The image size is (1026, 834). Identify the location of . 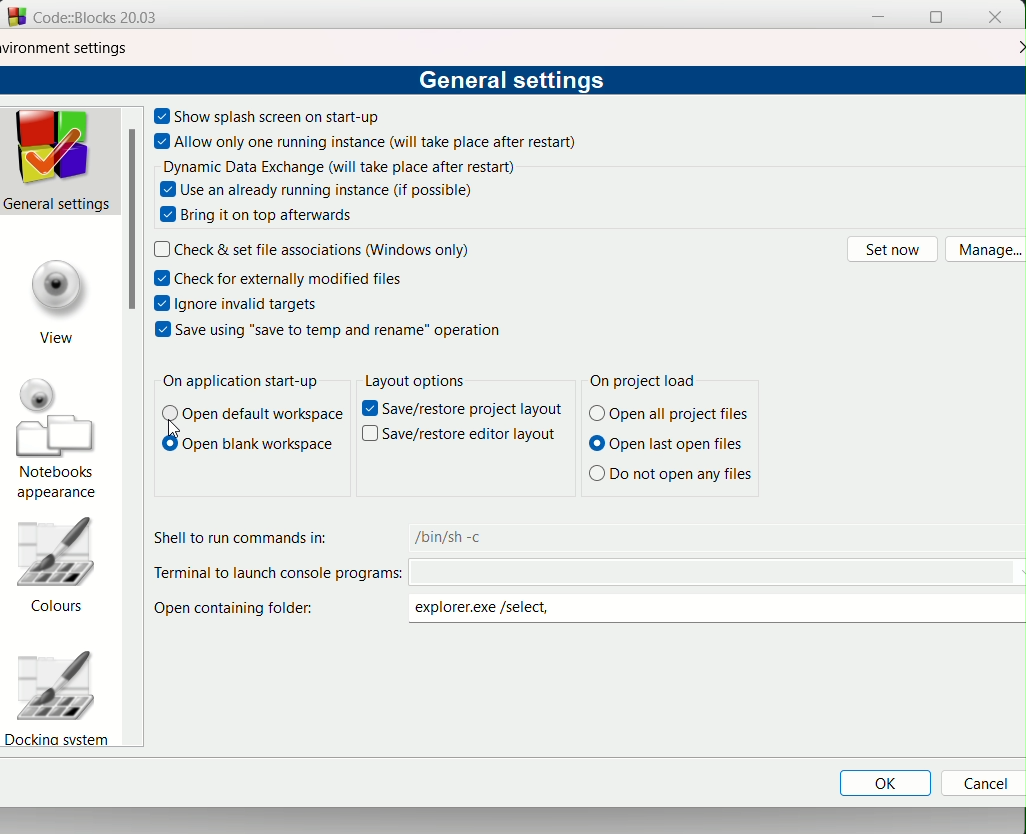
(472, 438).